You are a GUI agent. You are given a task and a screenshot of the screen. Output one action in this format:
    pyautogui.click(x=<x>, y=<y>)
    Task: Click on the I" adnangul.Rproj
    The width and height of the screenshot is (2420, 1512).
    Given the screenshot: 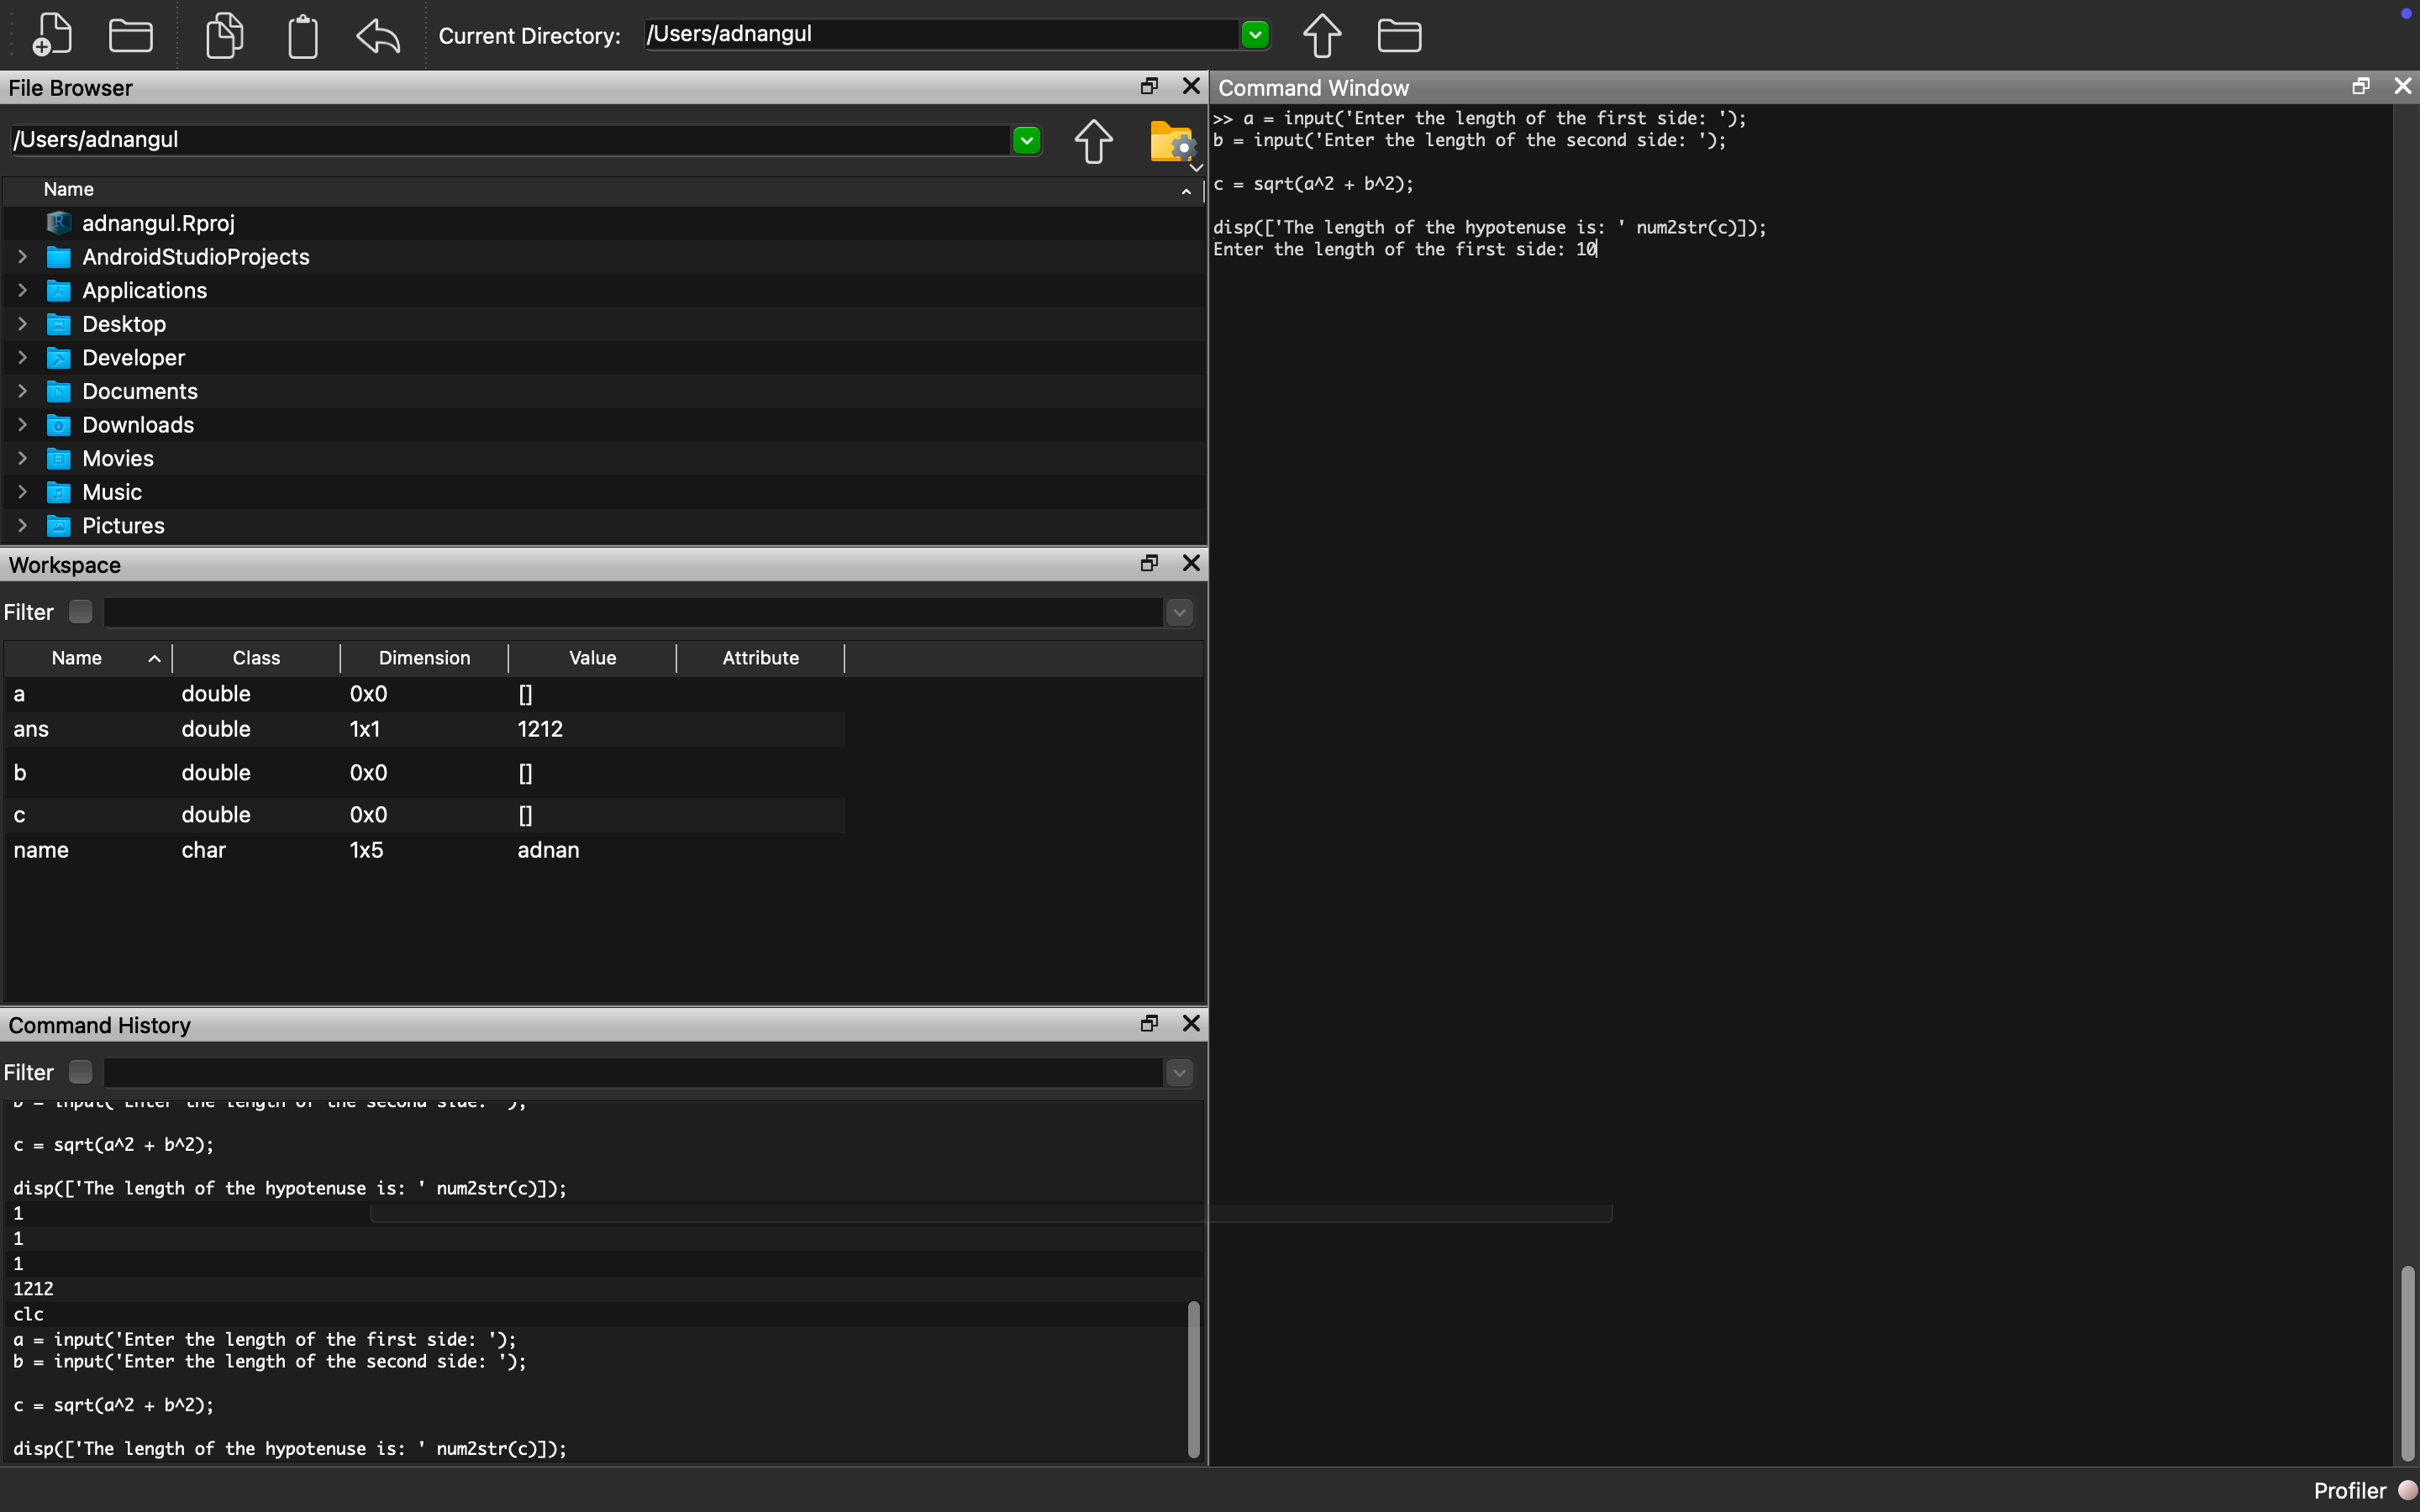 What is the action you would take?
    pyautogui.click(x=155, y=225)
    